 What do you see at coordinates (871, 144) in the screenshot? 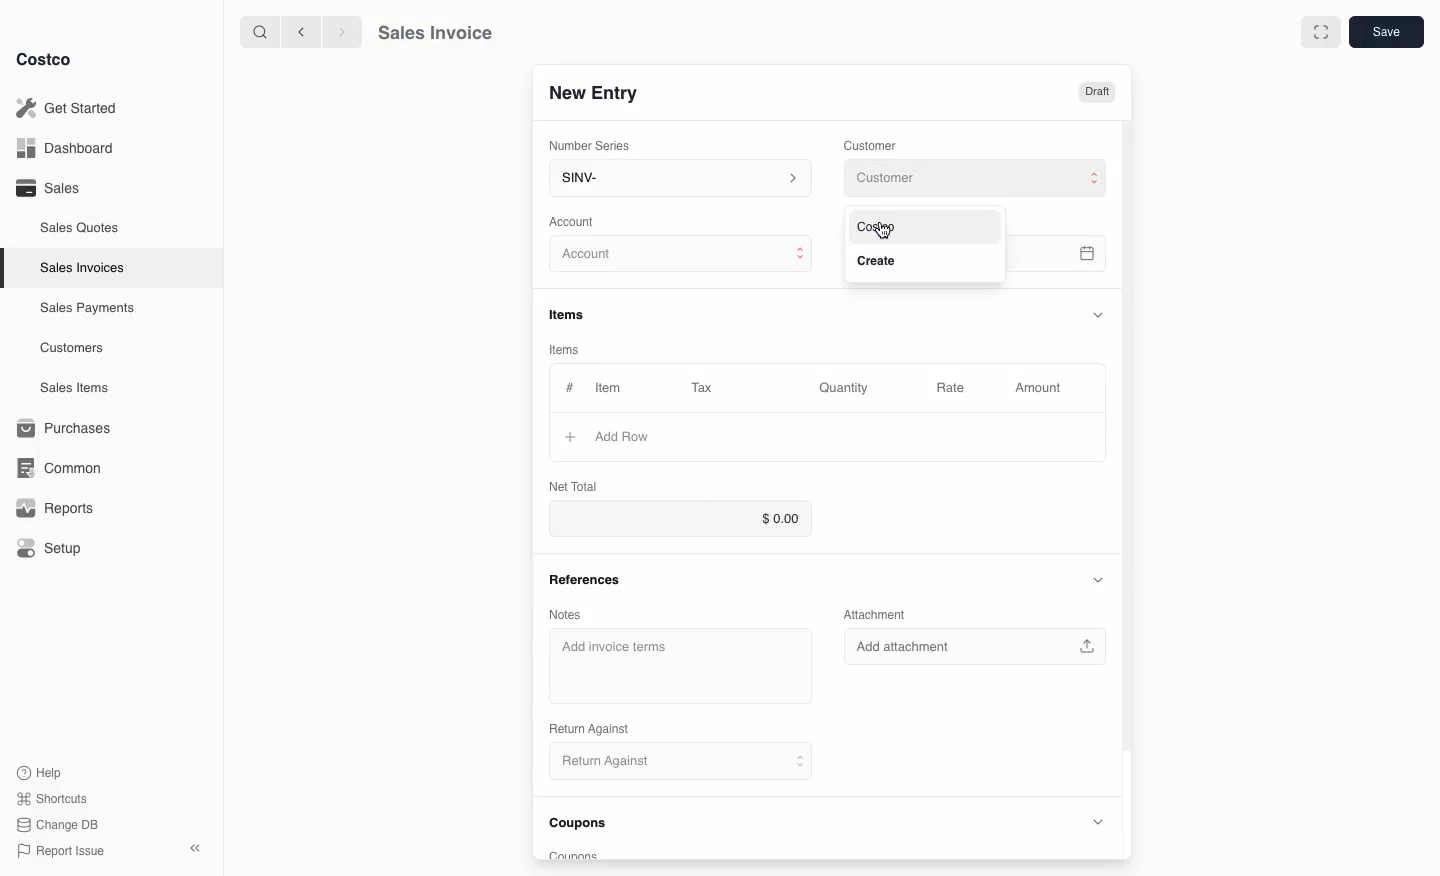
I see `Customer` at bounding box center [871, 144].